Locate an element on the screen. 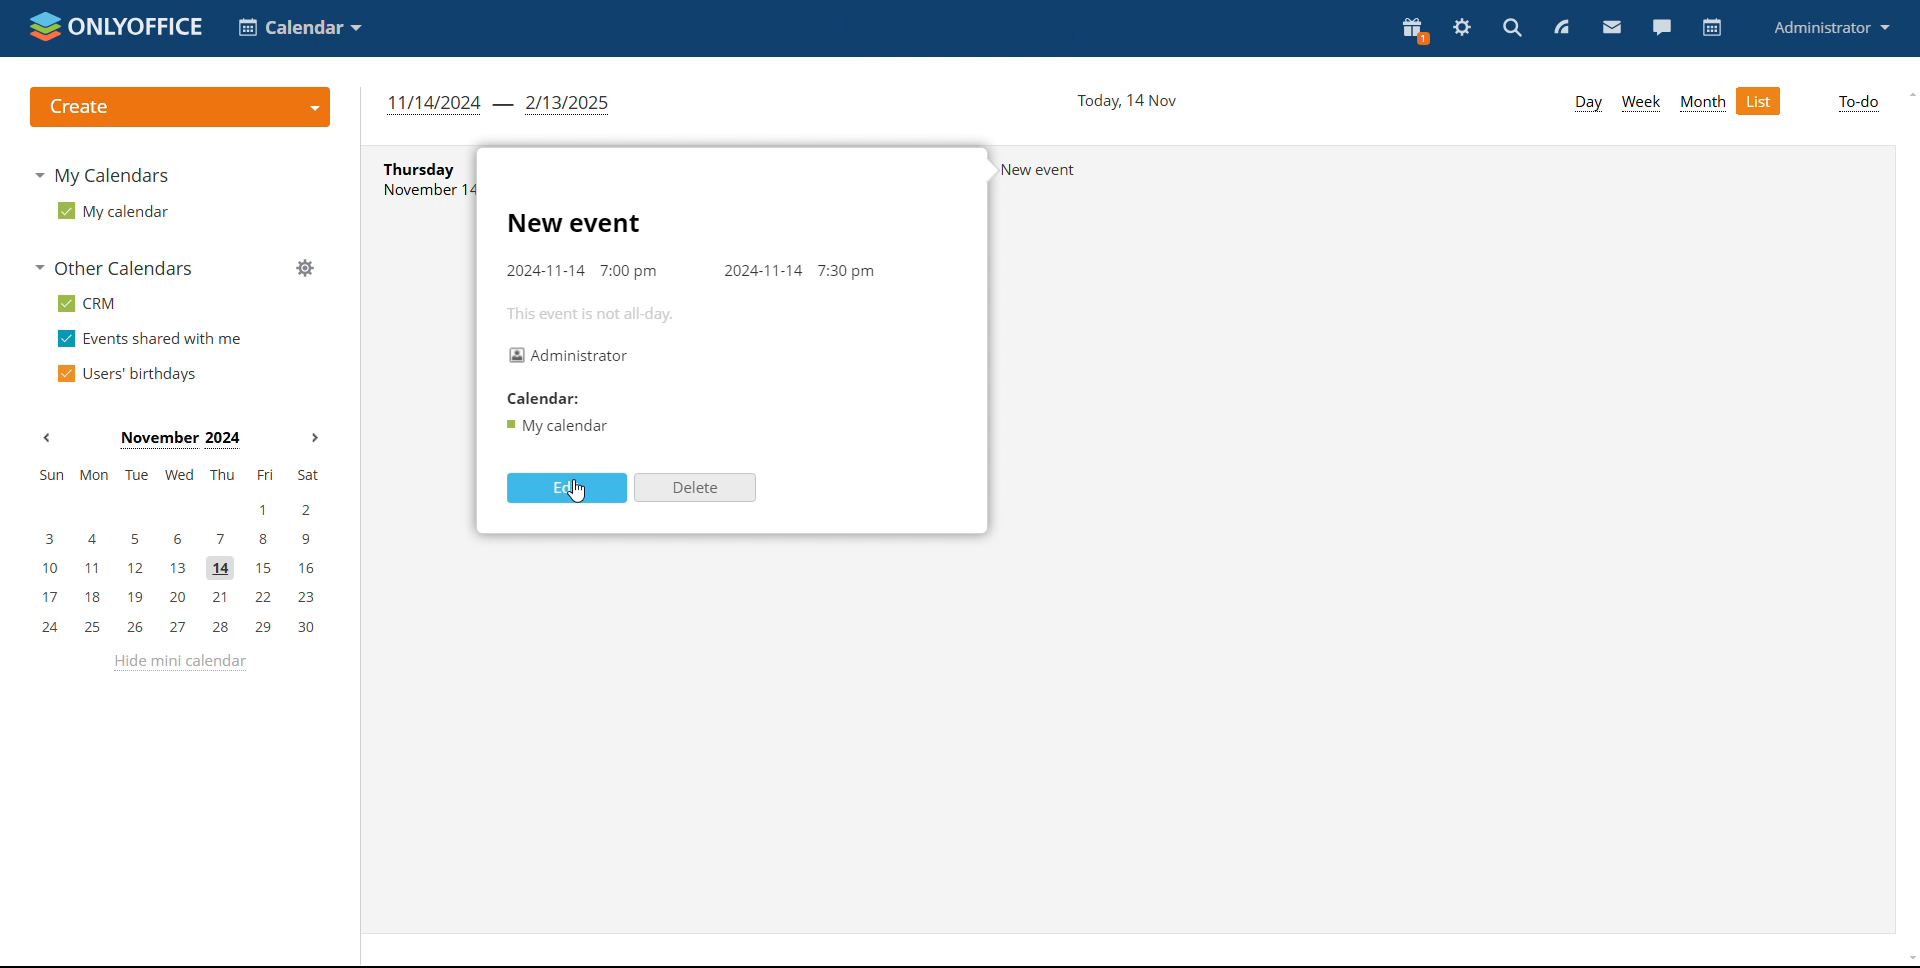 This screenshot has height=968, width=1920. current month is located at coordinates (178, 439).